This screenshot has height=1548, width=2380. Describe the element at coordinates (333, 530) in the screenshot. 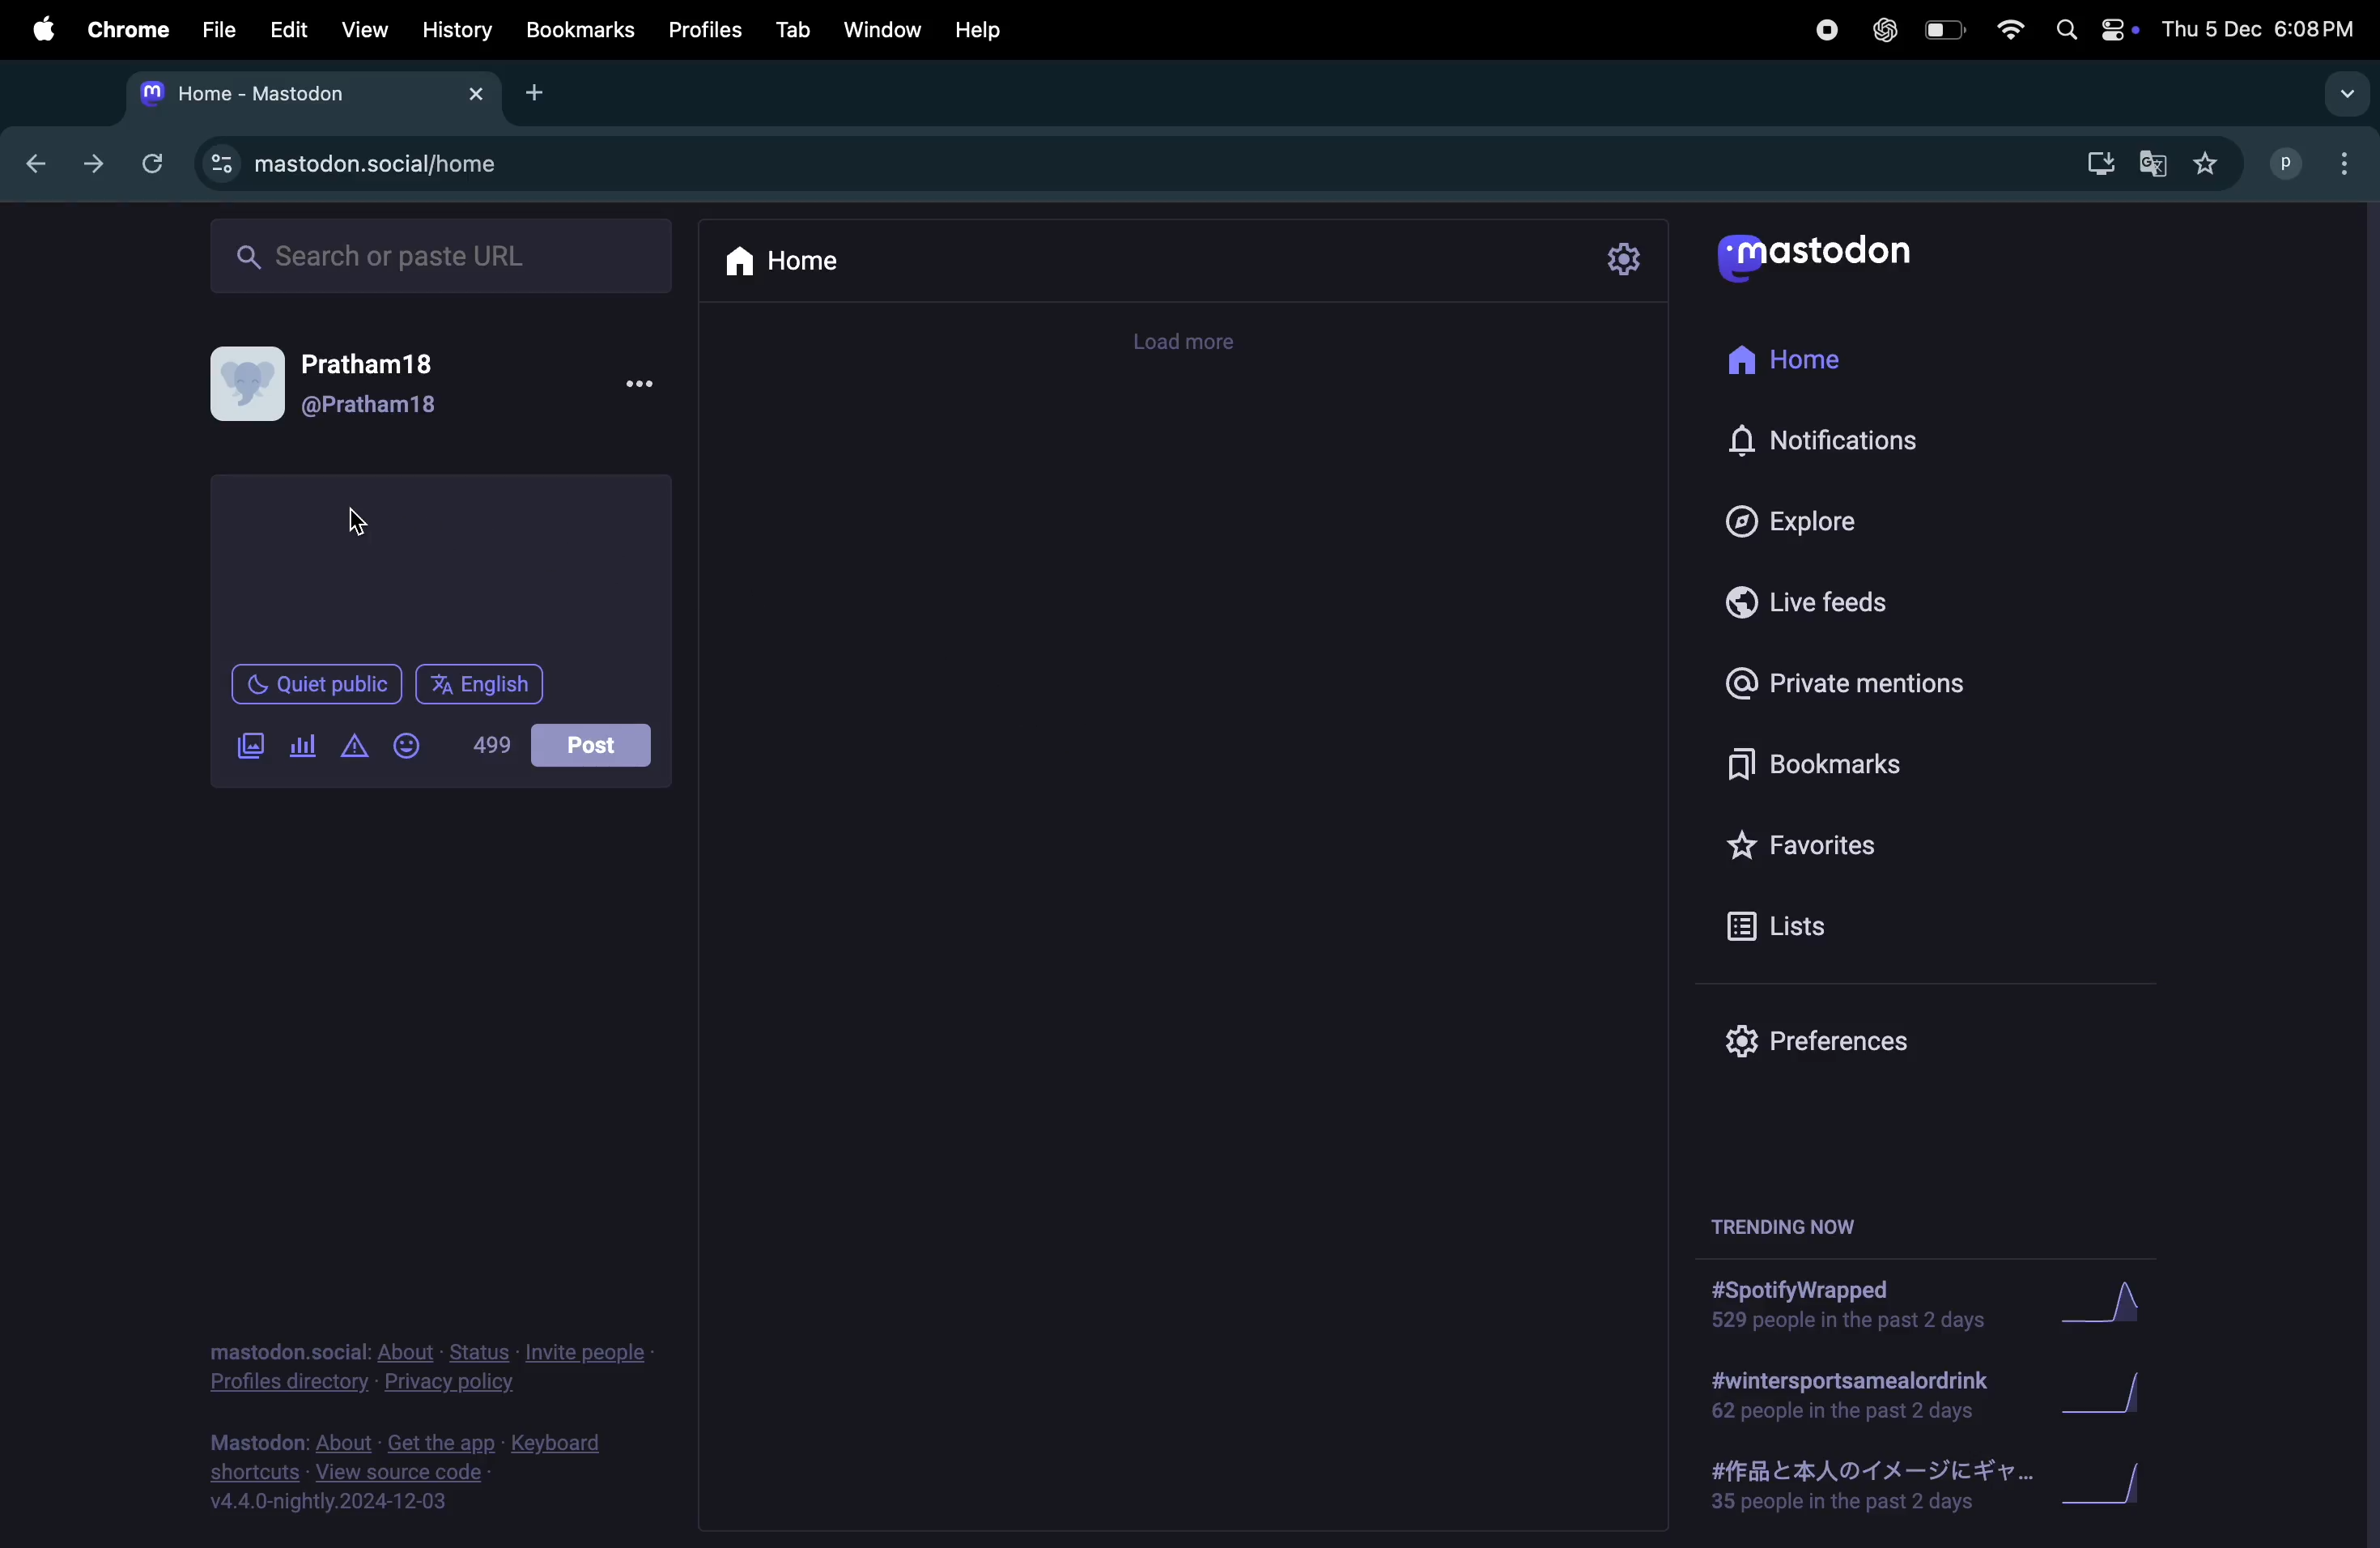

I see `cursor` at that location.